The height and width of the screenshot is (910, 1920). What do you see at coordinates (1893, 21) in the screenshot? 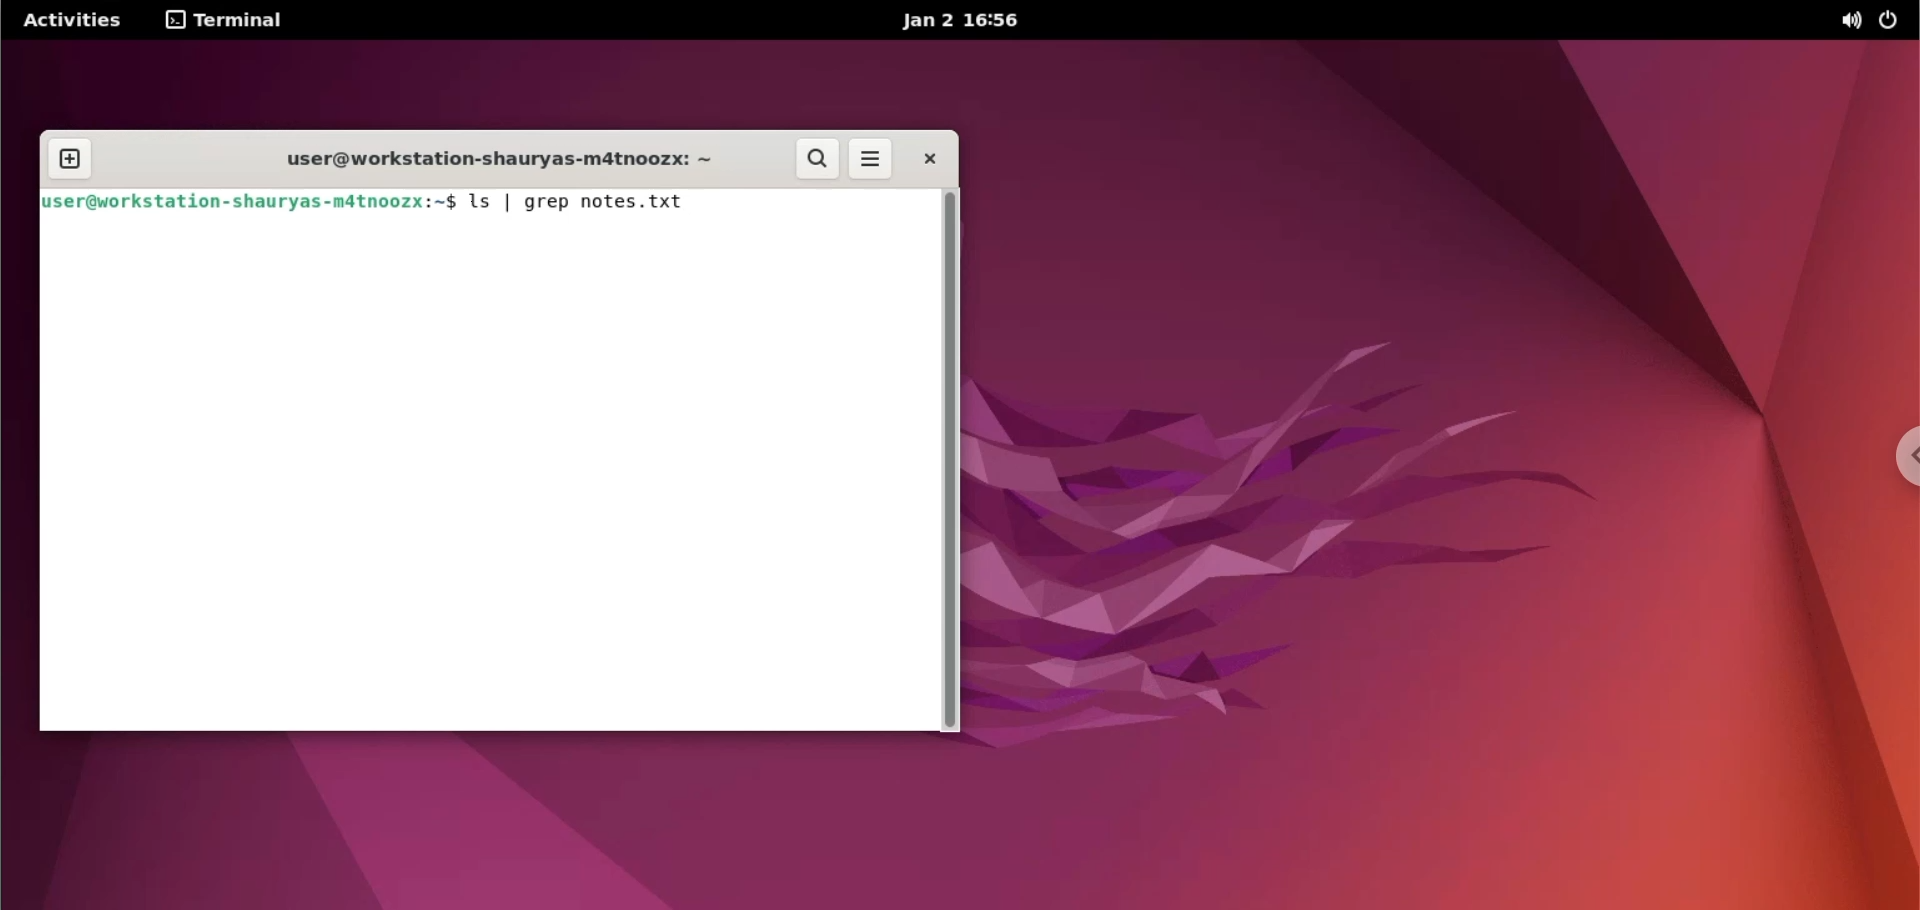
I see `power options` at bounding box center [1893, 21].